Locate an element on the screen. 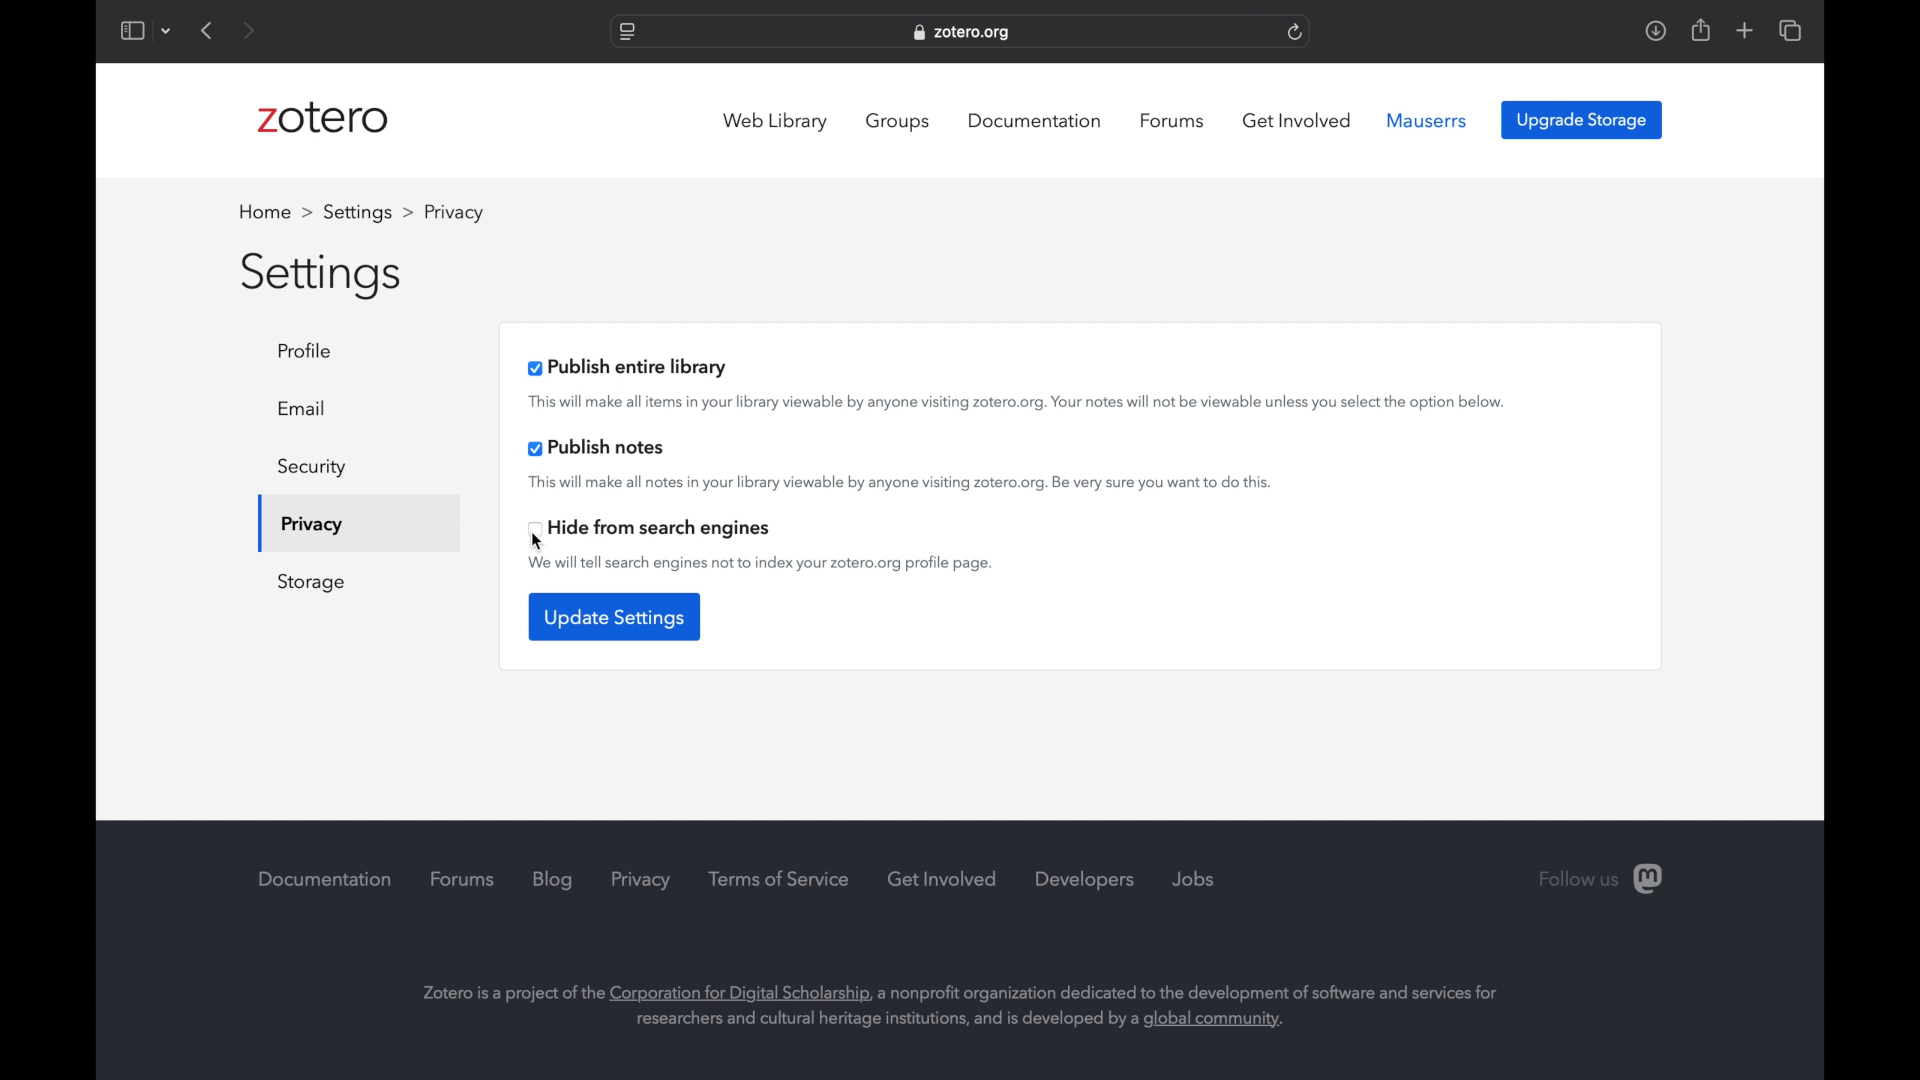 This screenshot has height=1080, width=1920. settings is located at coordinates (368, 212).